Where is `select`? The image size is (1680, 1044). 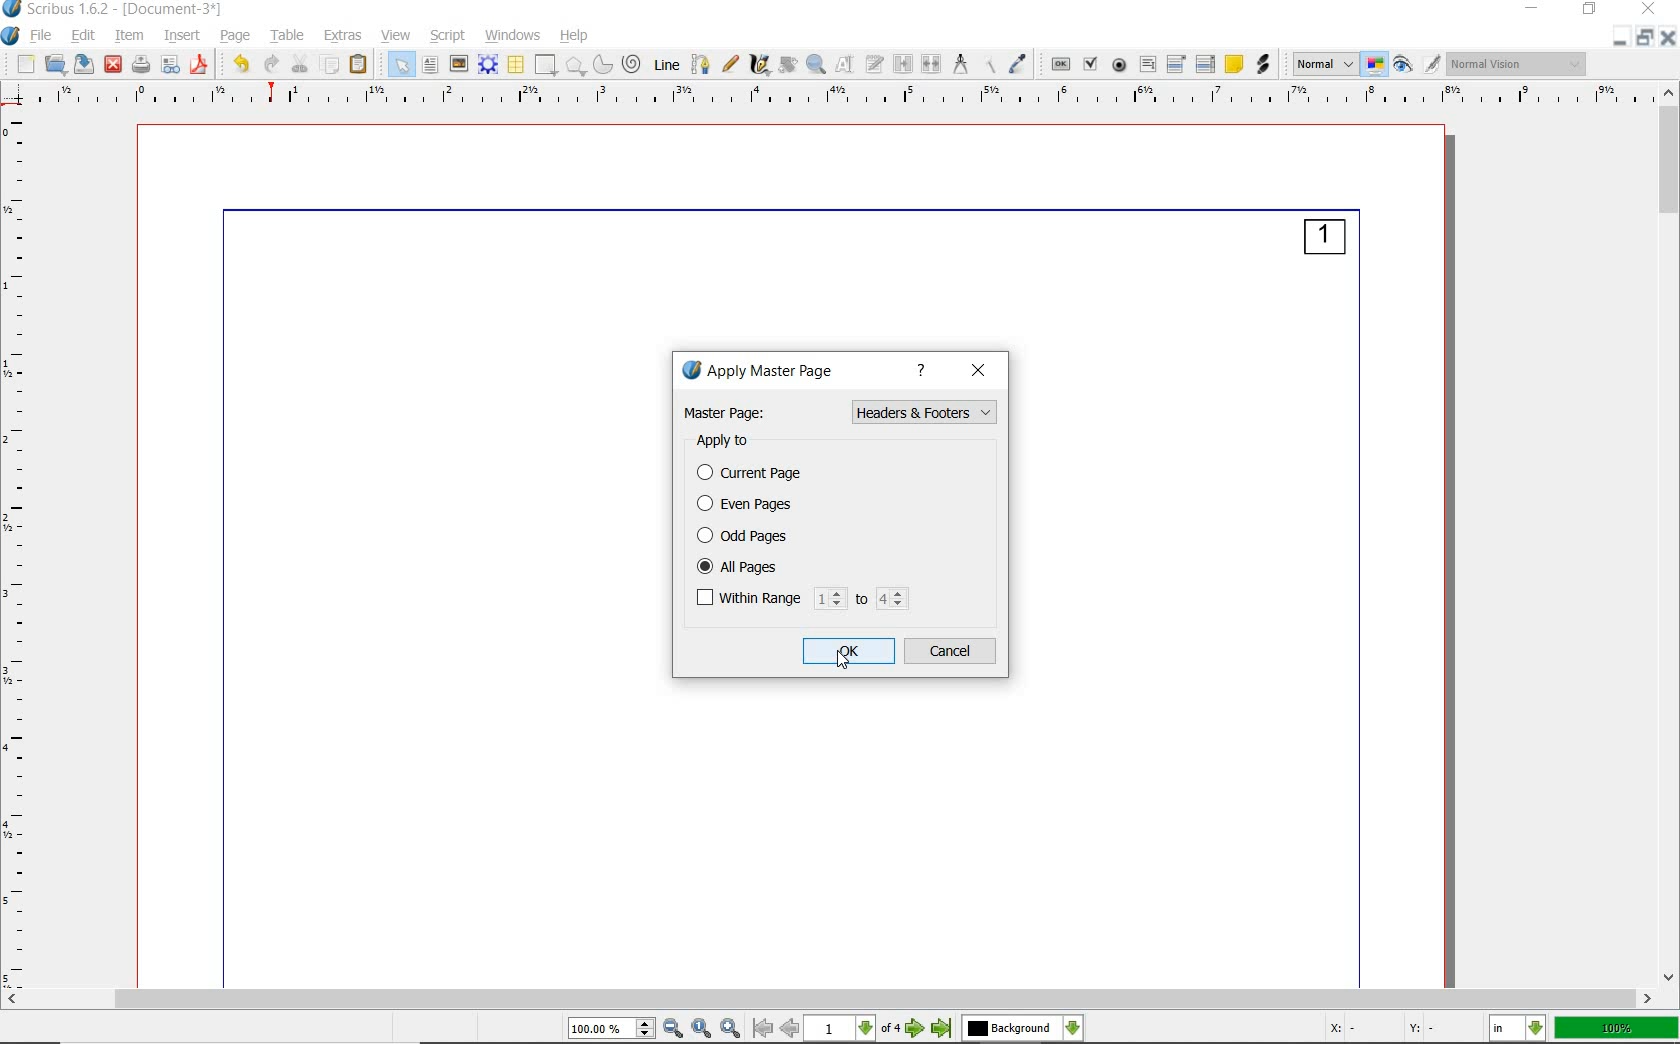
select is located at coordinates (404, 64).